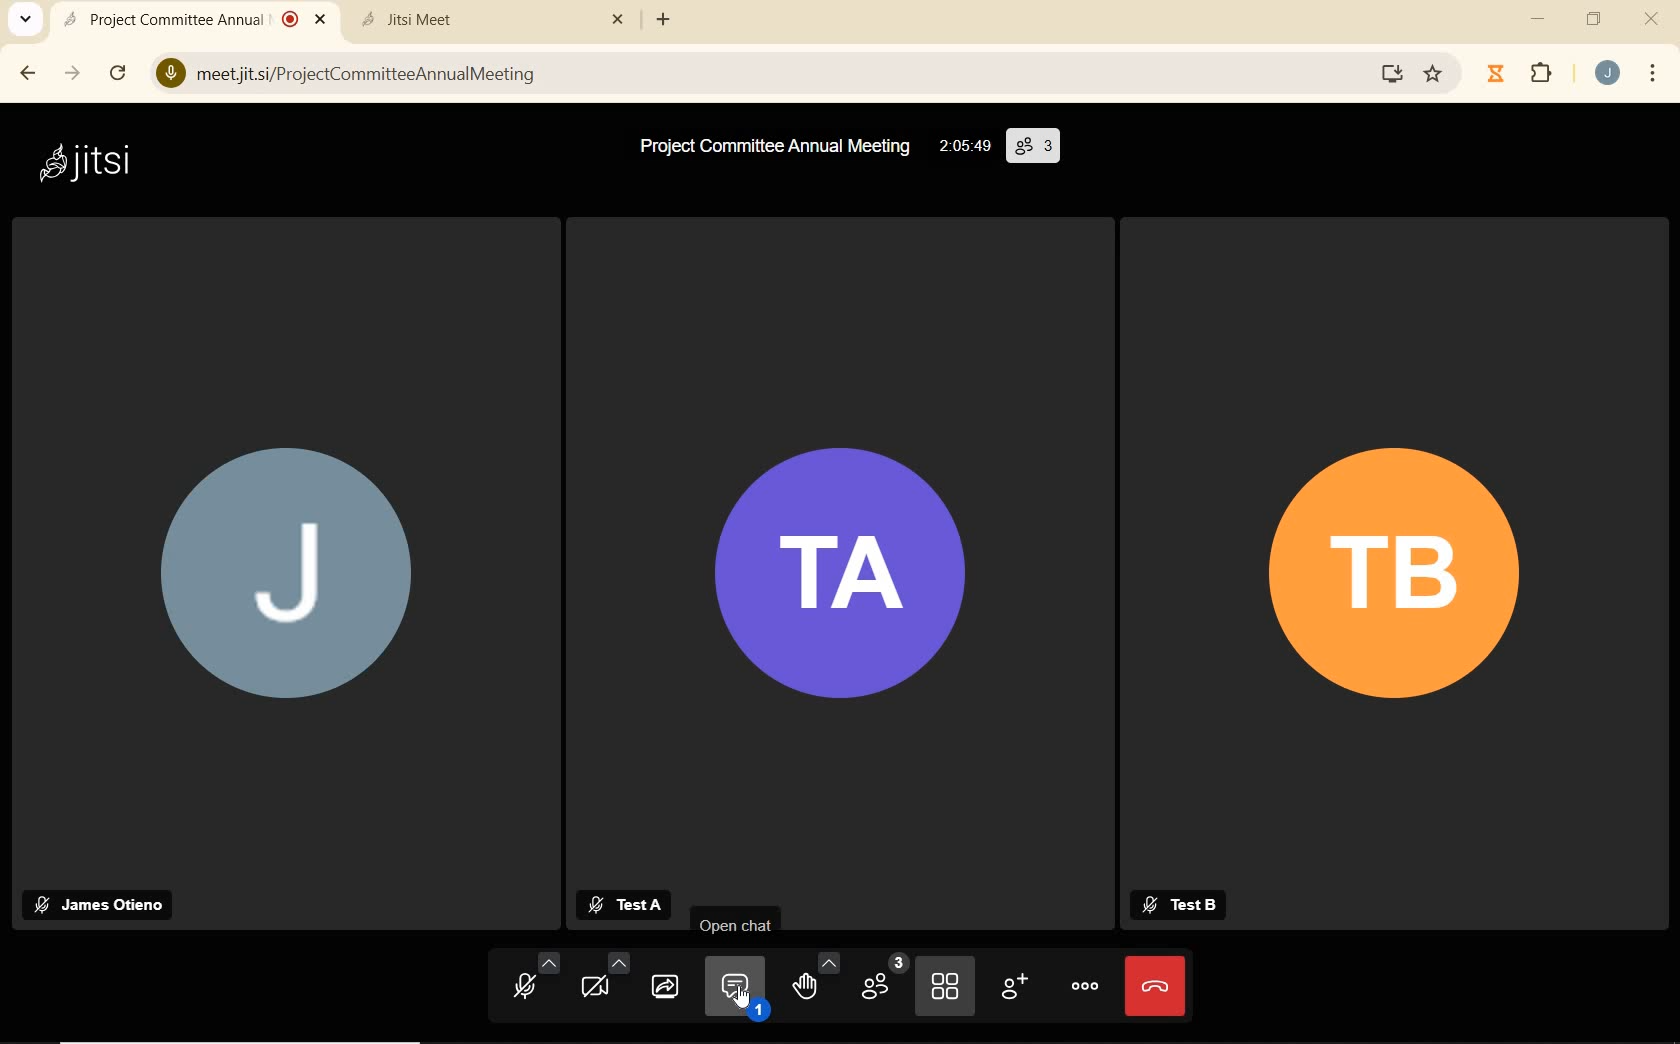 This screenshot has width=1680, height=1044. What do you see at coordinates (116, 72) in the screenshot?
I see `reload` at bounding box center [116, 72].